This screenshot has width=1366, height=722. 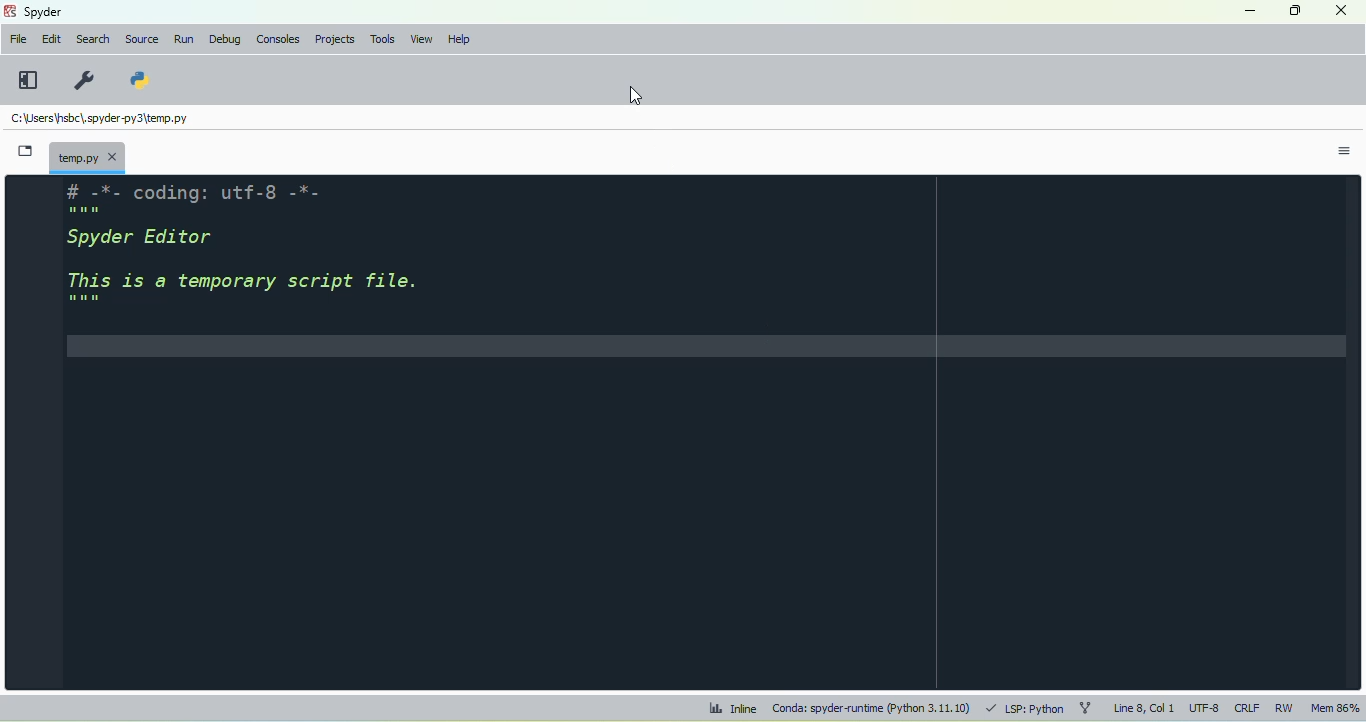 What do you see at coordinates (279, 39) in the screenshot?
I see `consoles` at bounding box center [279, 39].